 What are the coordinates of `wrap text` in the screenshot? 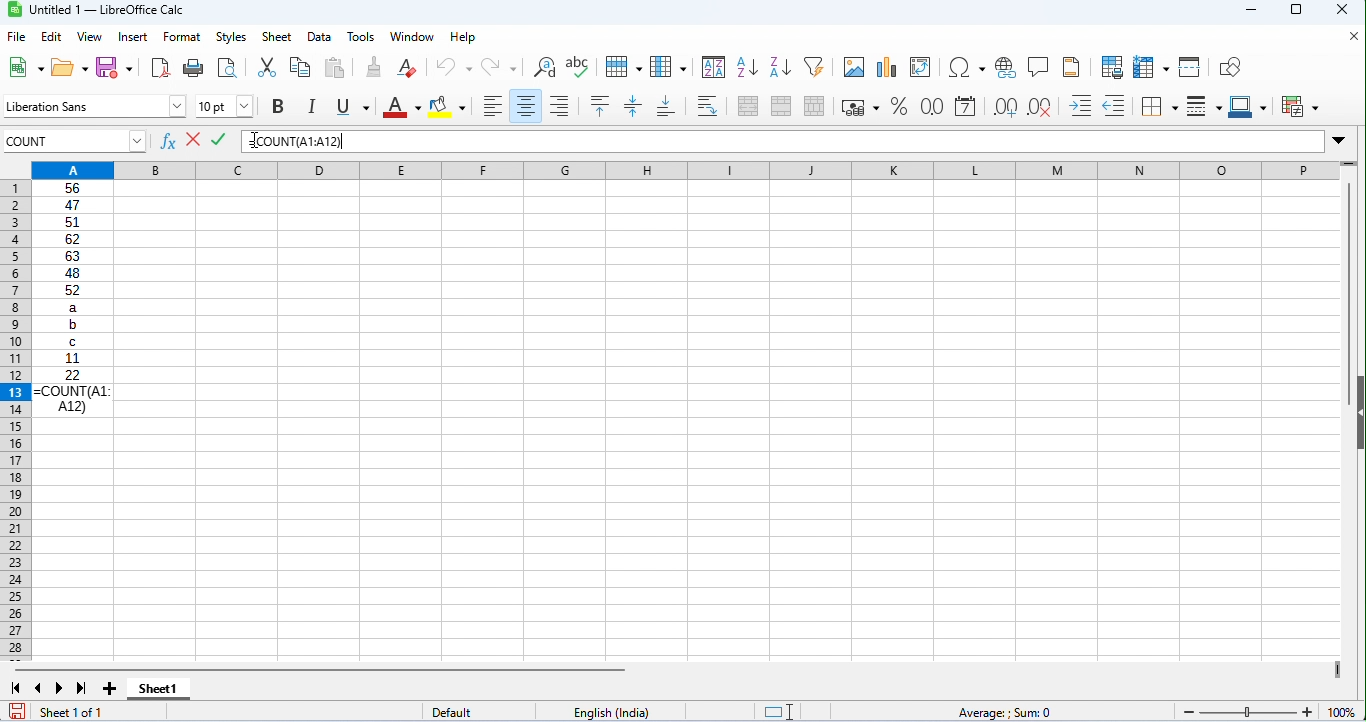 It's located at (707, 106).